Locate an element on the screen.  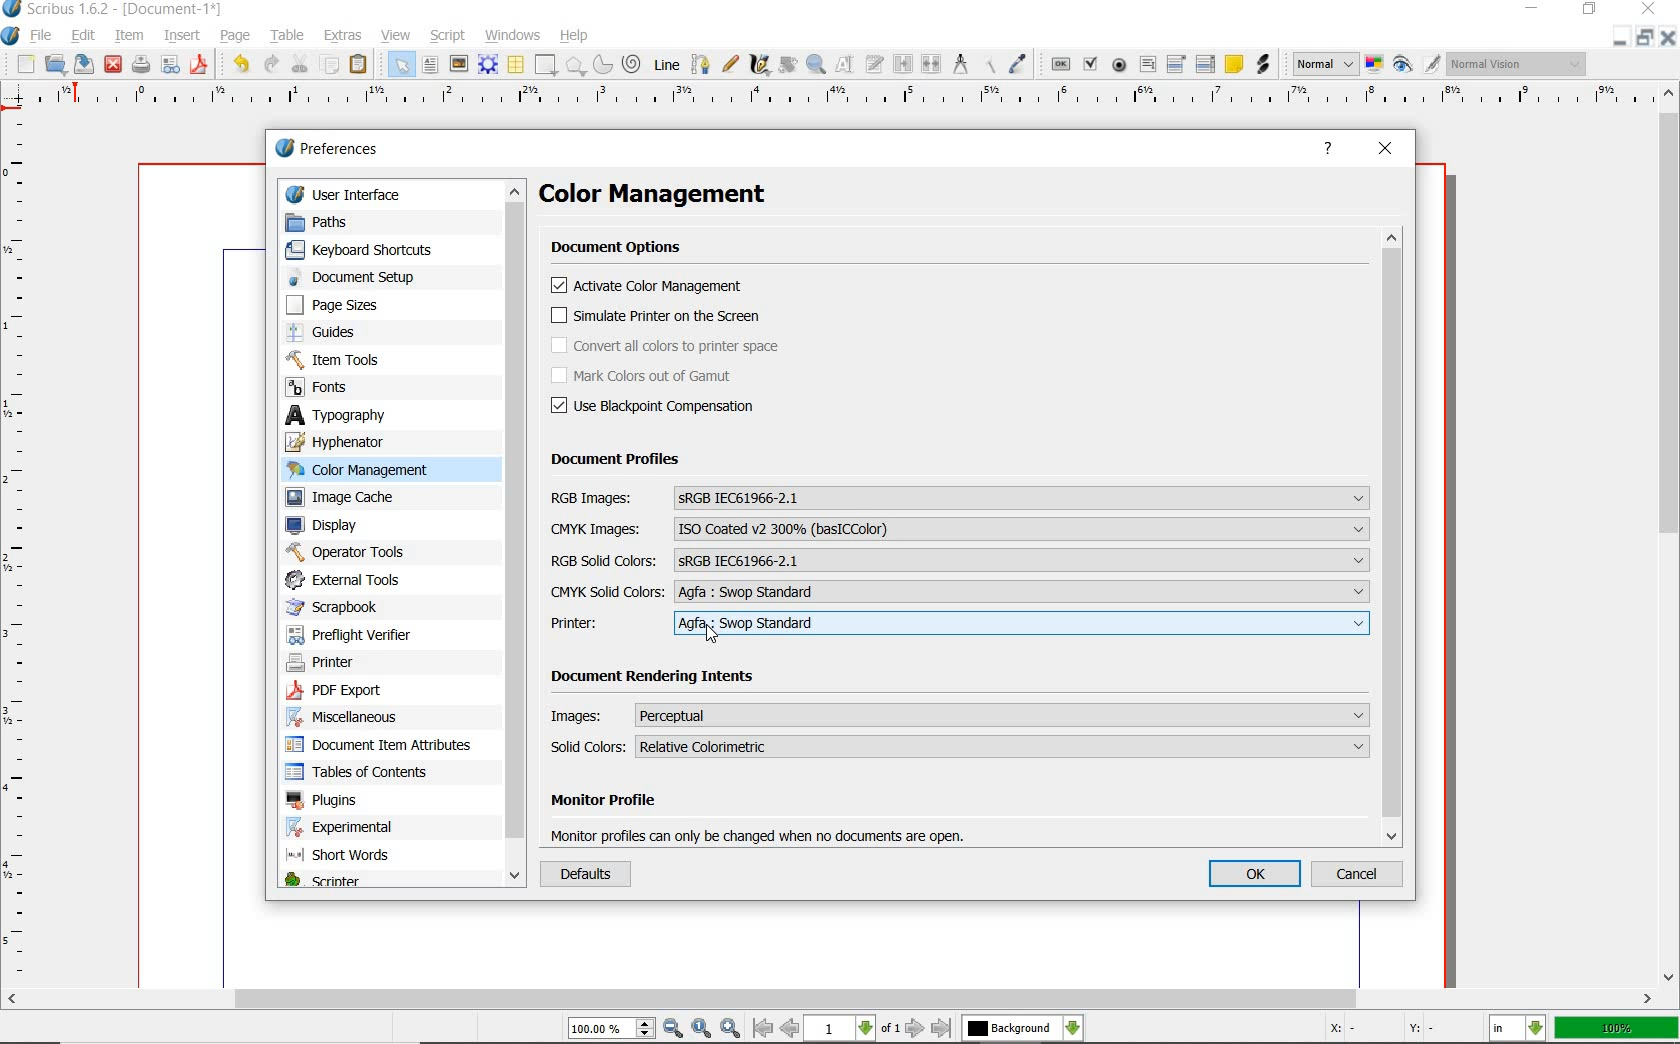
select image preview mode is located at coordinates (1326, 63).